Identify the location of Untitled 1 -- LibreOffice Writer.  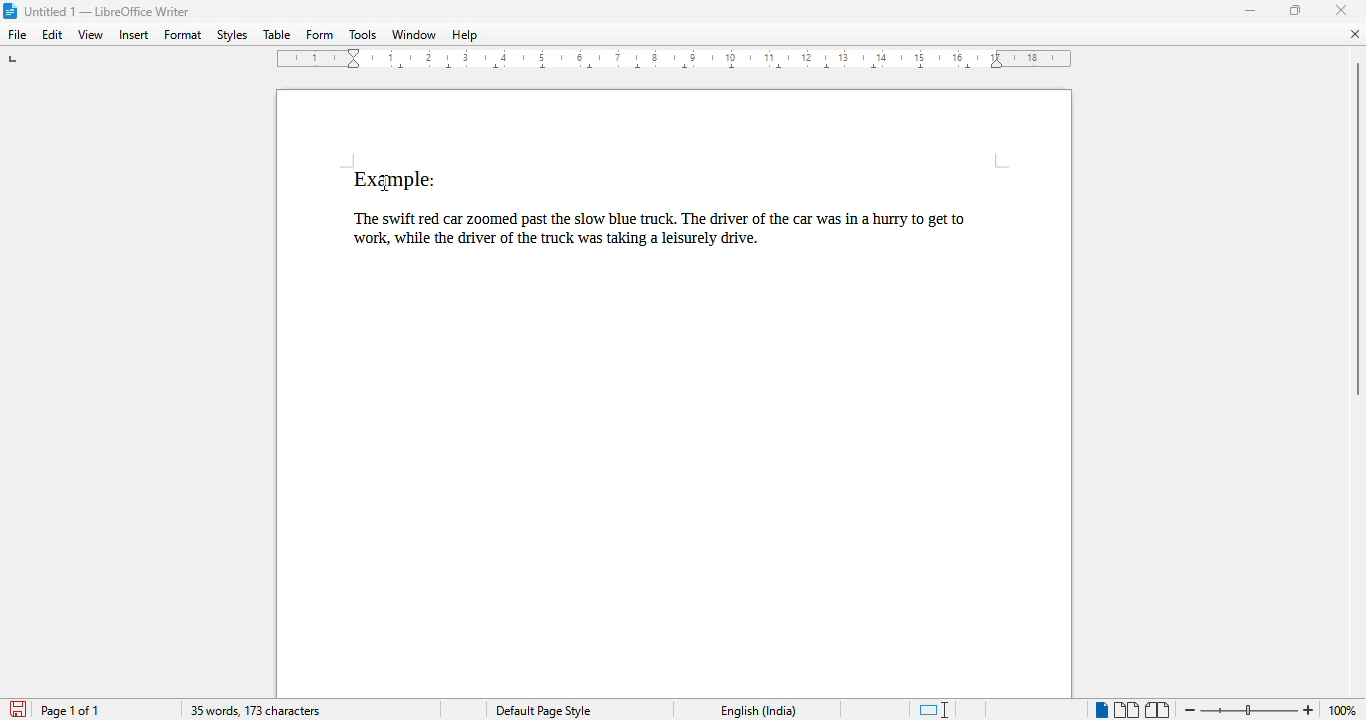
(109, 11).